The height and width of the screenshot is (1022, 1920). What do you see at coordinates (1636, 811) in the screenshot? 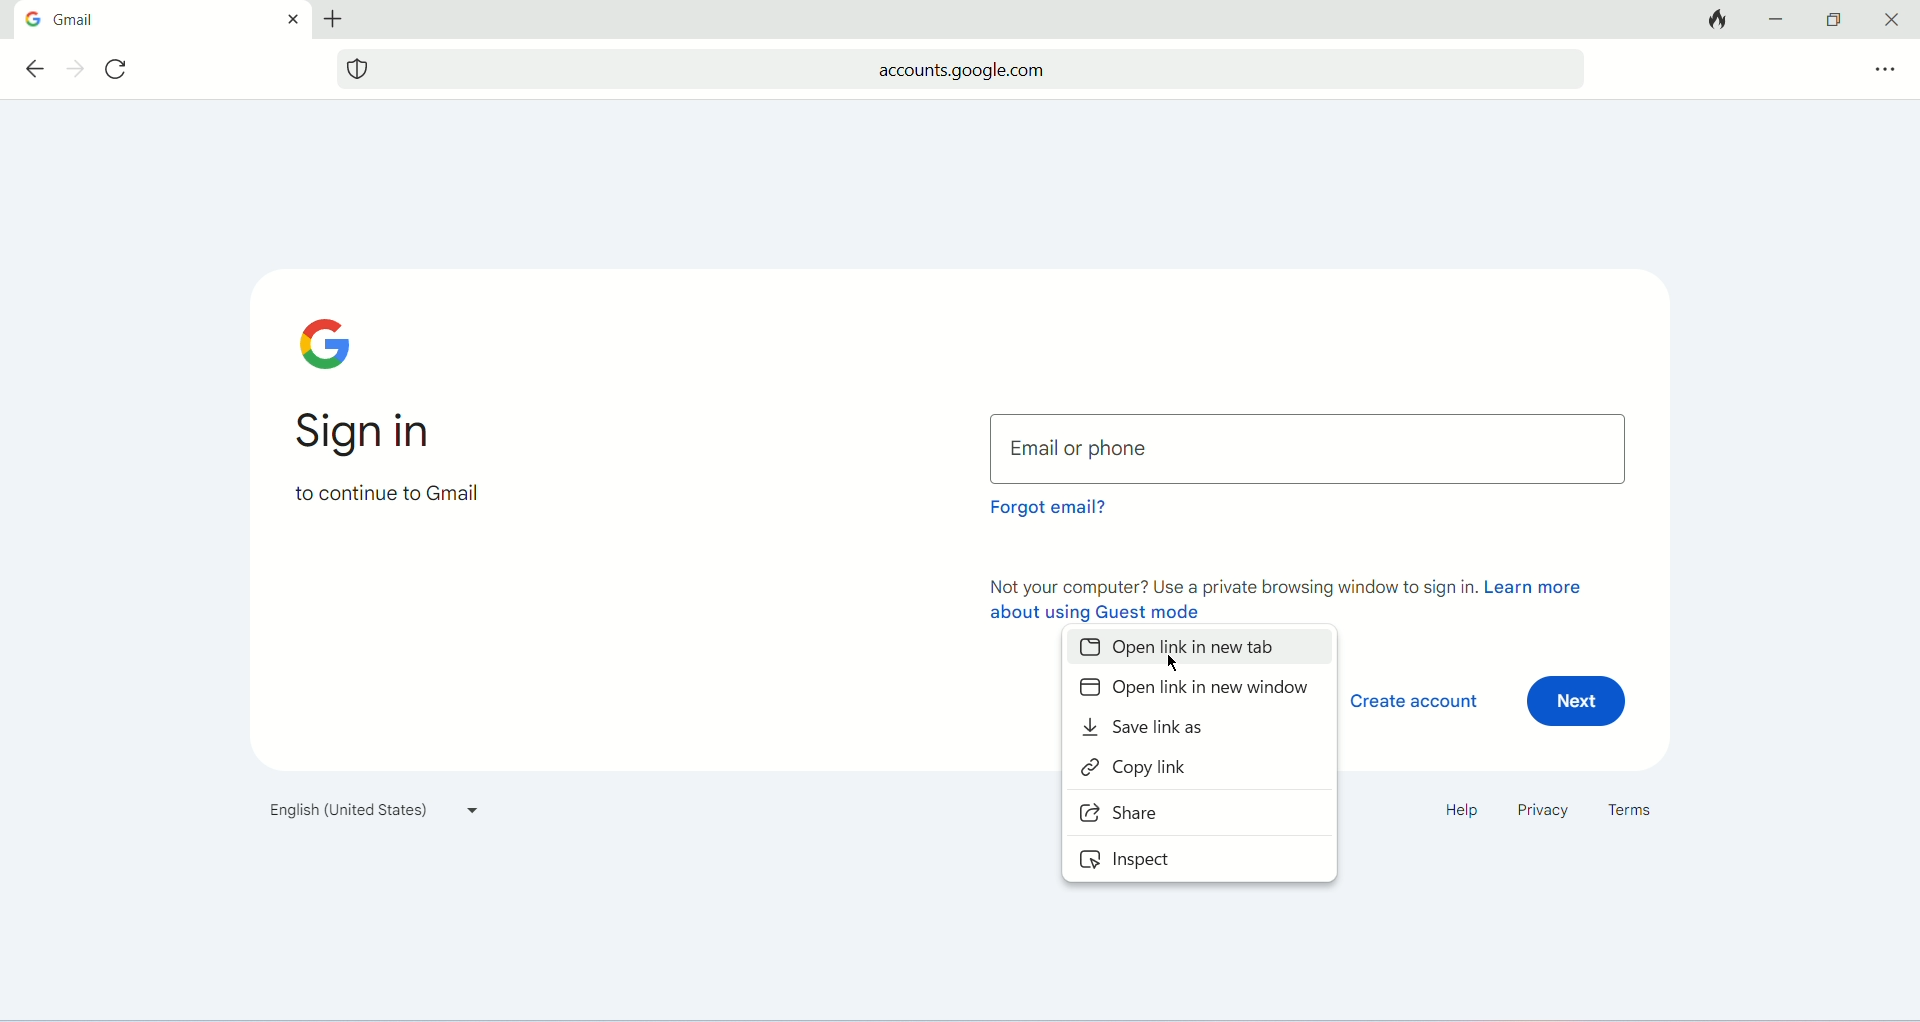
I see `terms` at bounding box center [1636, 811].